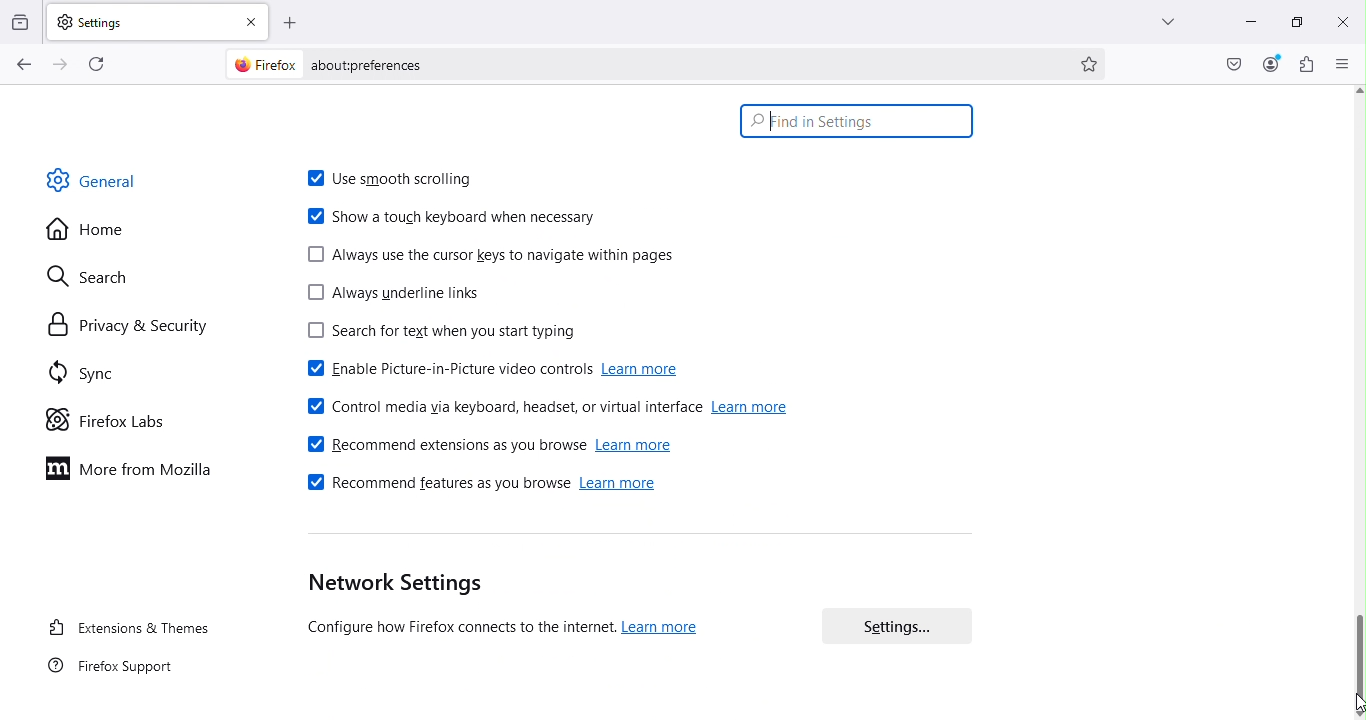 The height and width of the screenshot is (720, 1366). Describe the element at coordinates (106, 673) in the screenshot. I see `FireFox support` at that location.